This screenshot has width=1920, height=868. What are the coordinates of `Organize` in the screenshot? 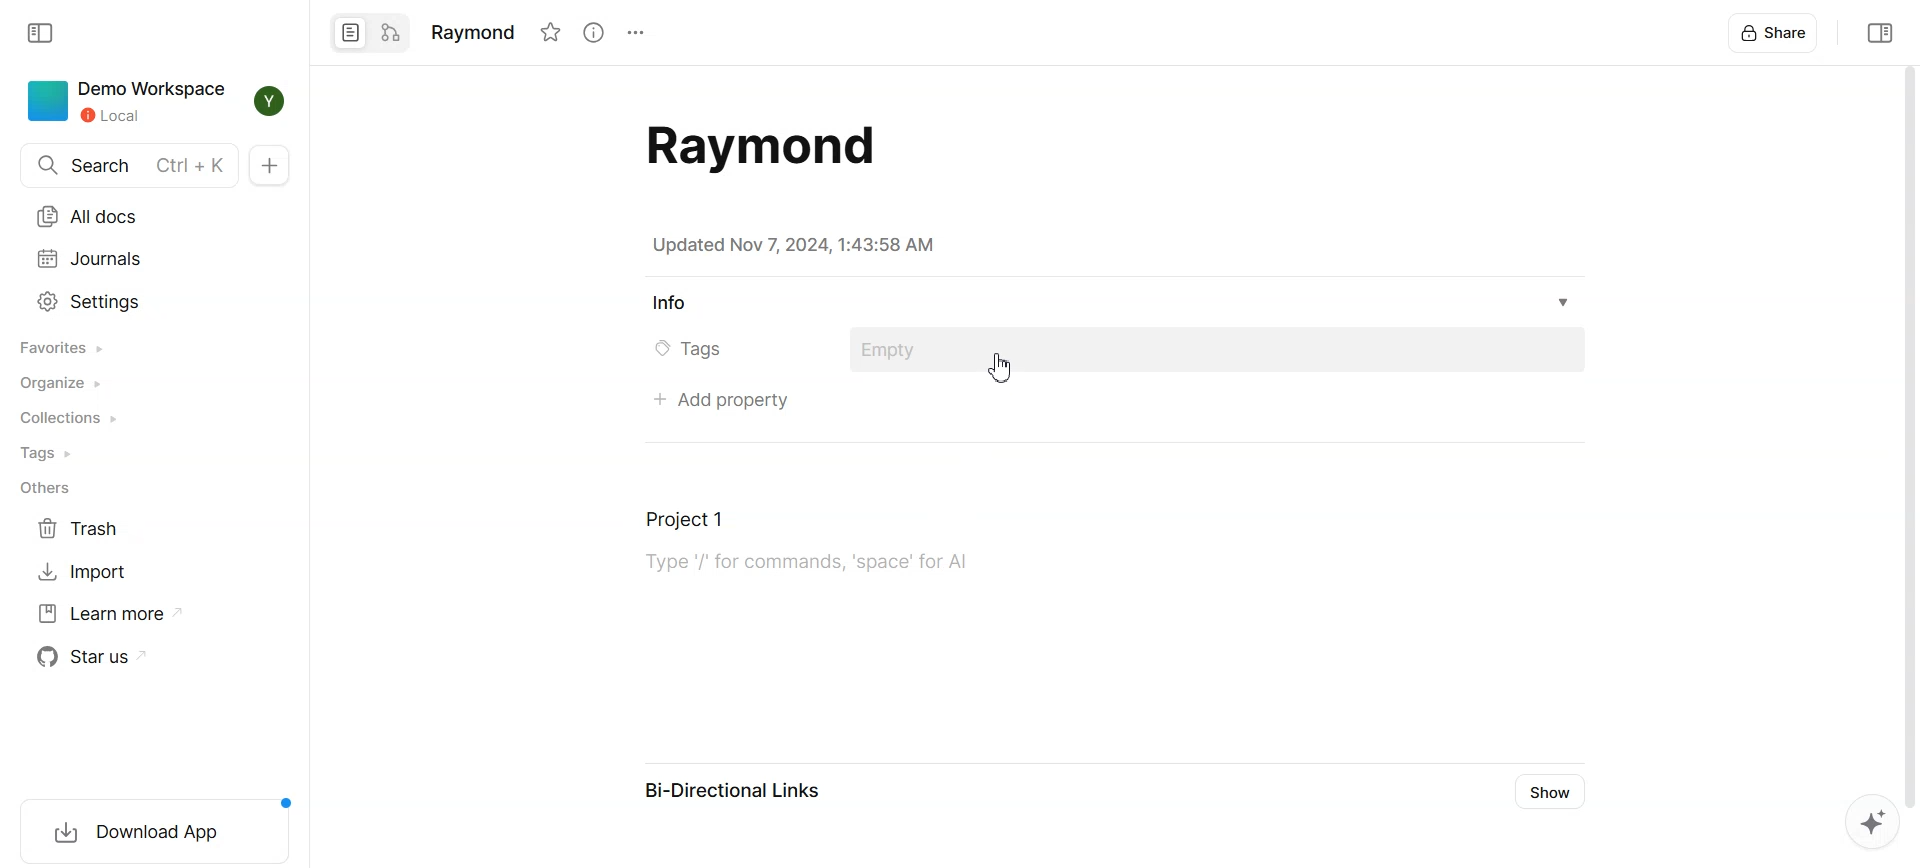 It's located at (65, 383).